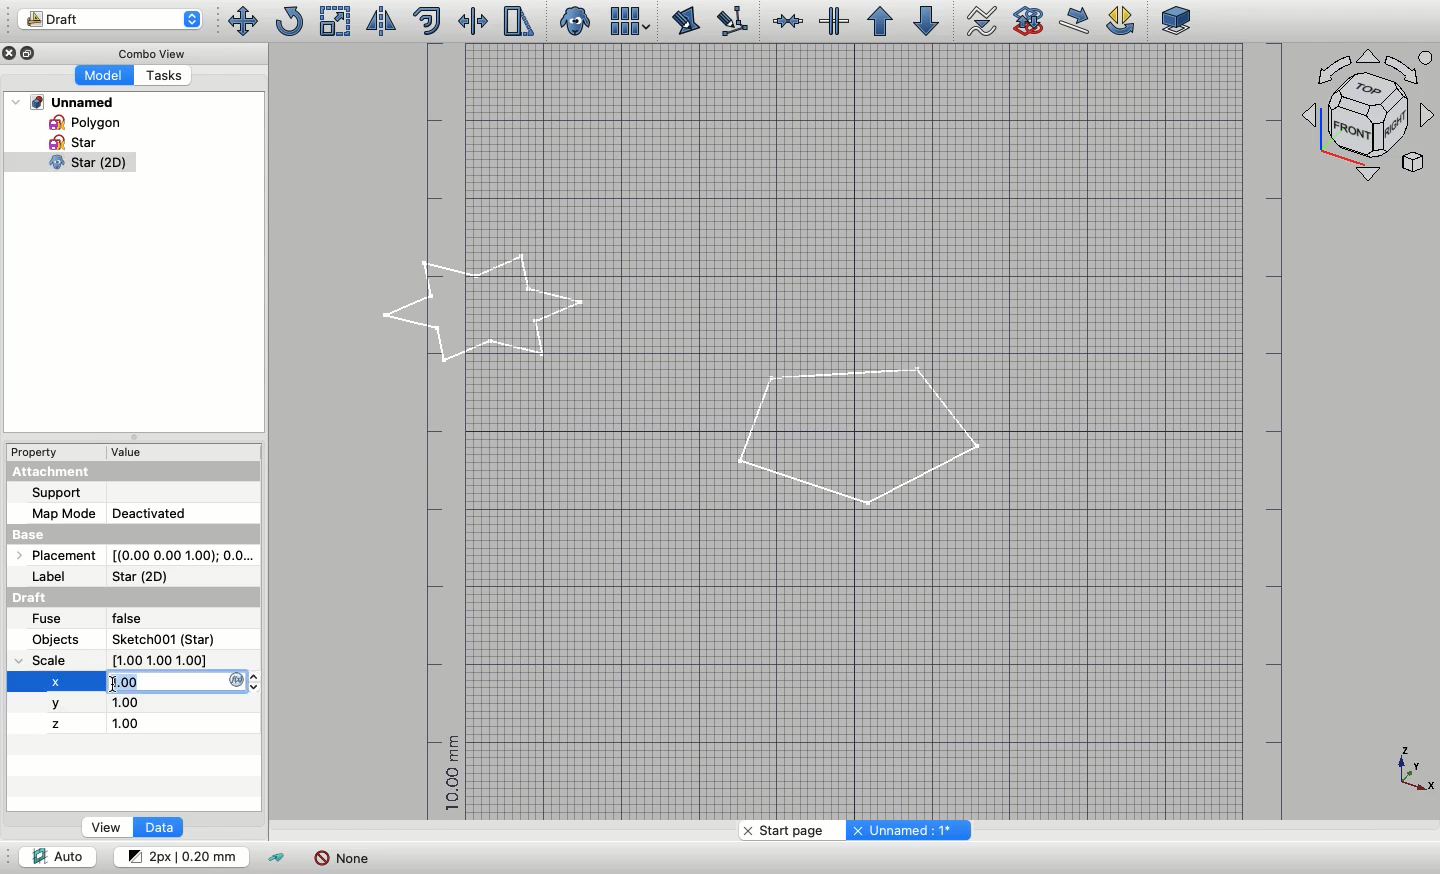 The width and height of the screenshot is (1440, 874). What do you see at coordinates (182, 660) in the screenshot?
I see `[1.00 1.00 1.00]` at bounding box center [182, 660].